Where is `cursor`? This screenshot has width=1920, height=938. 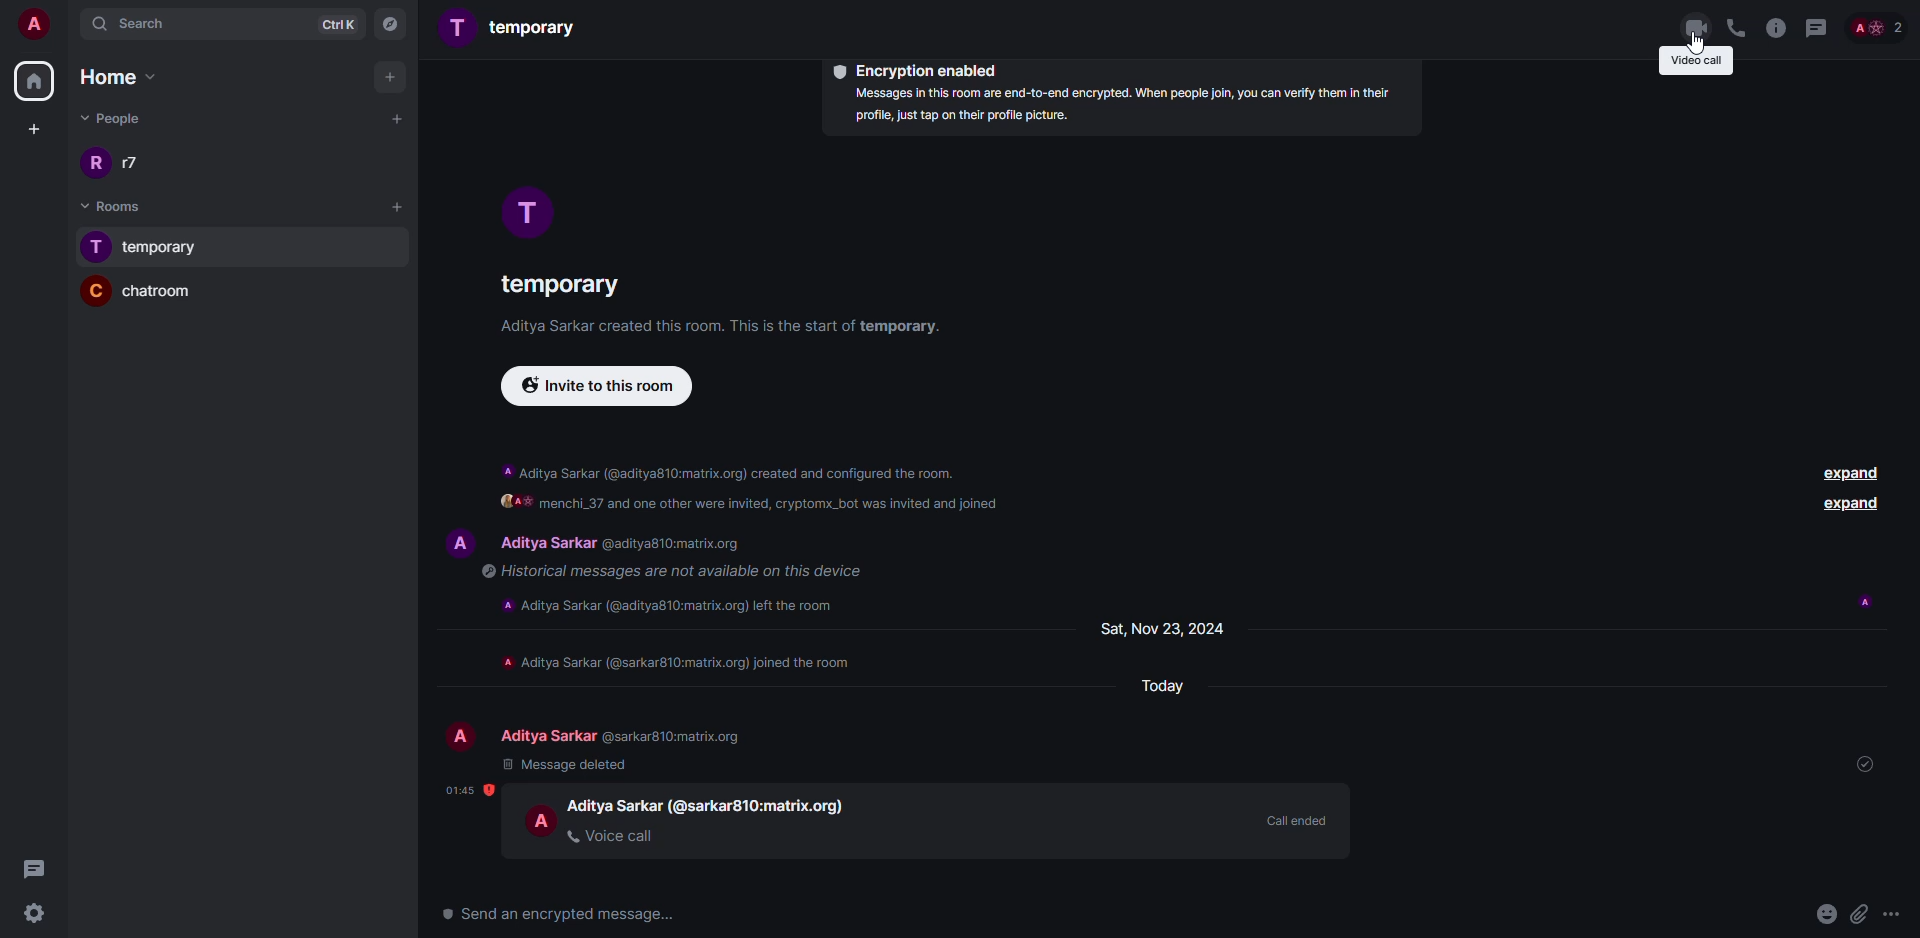
cursor is located at coordinates (1701, 42).